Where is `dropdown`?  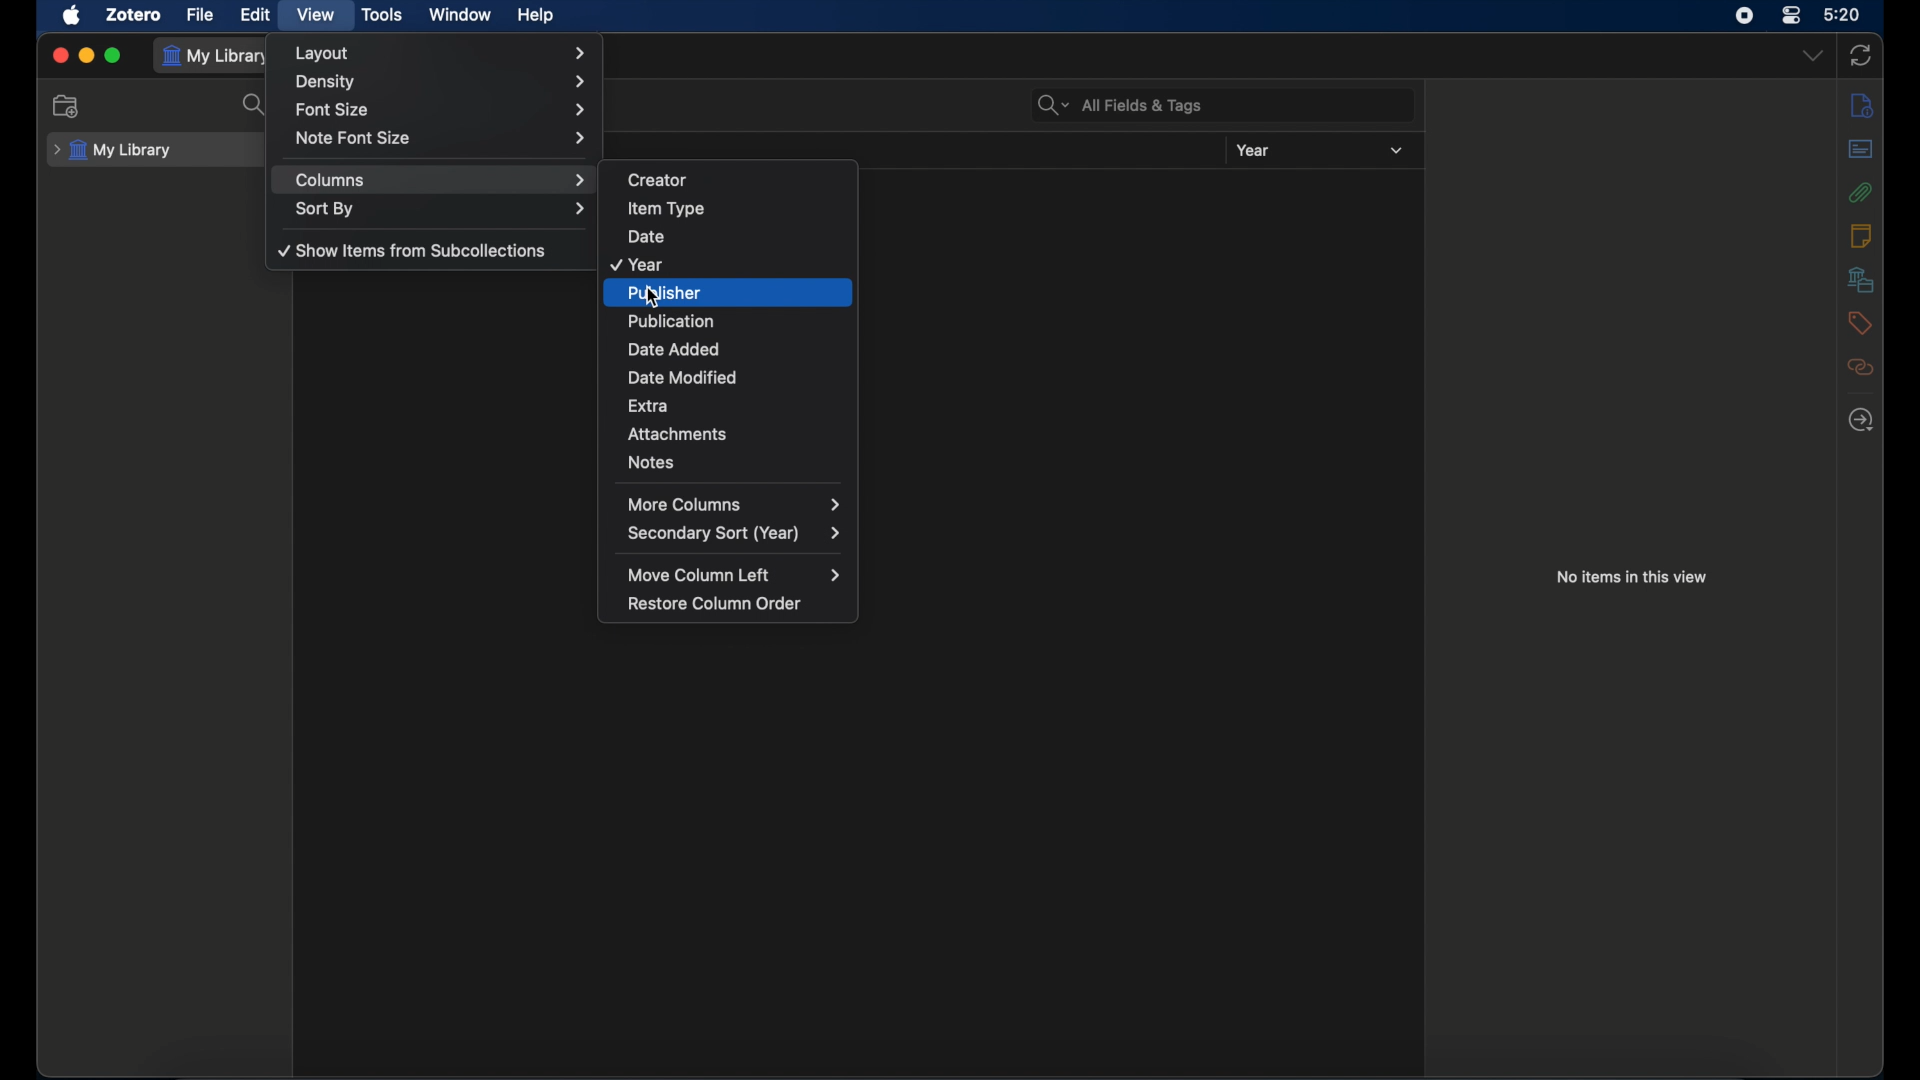 dropdown is located at coordinates (1811, 54).